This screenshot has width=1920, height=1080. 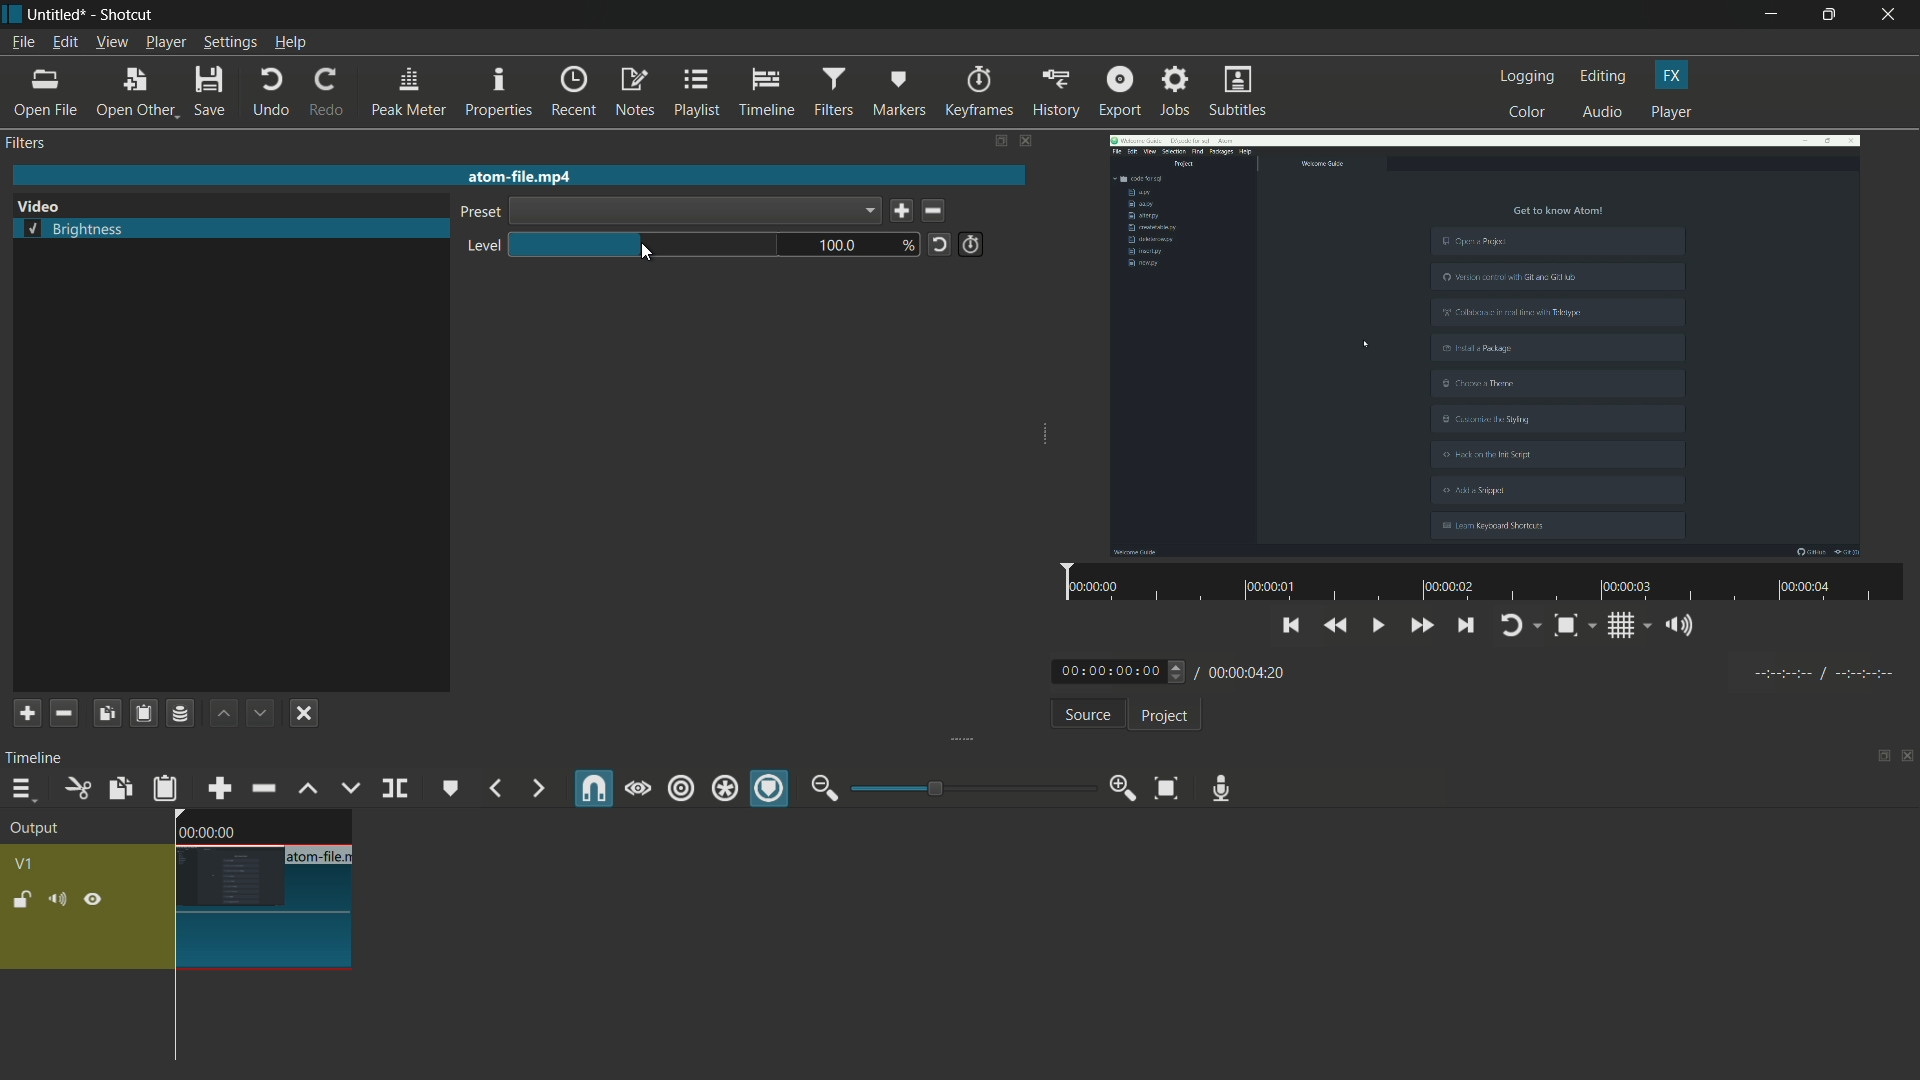 I want to click on output, so click(x=41, y=830).